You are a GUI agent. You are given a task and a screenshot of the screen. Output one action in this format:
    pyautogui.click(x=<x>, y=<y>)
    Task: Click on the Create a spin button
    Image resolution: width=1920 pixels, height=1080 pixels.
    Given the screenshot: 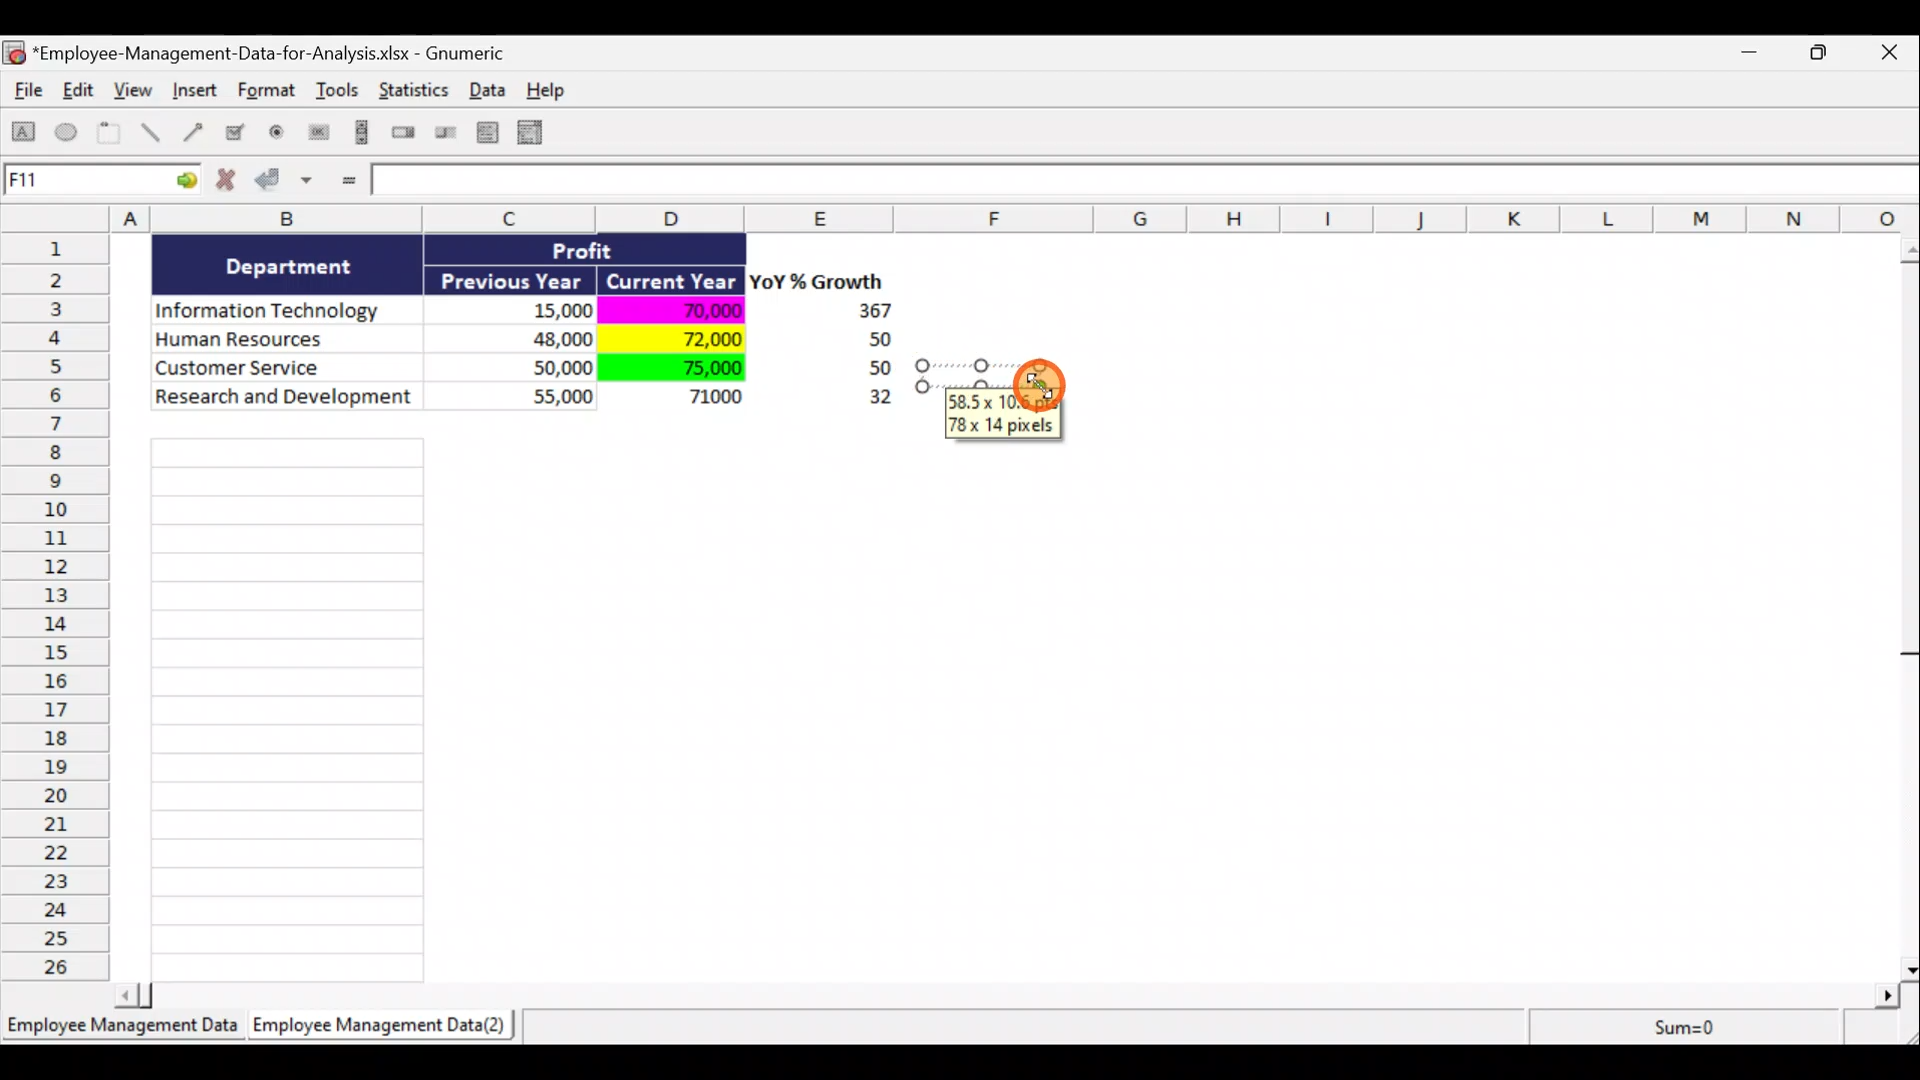 What is the action you would take?
    pyautogui.click(x=405, y=134)
    